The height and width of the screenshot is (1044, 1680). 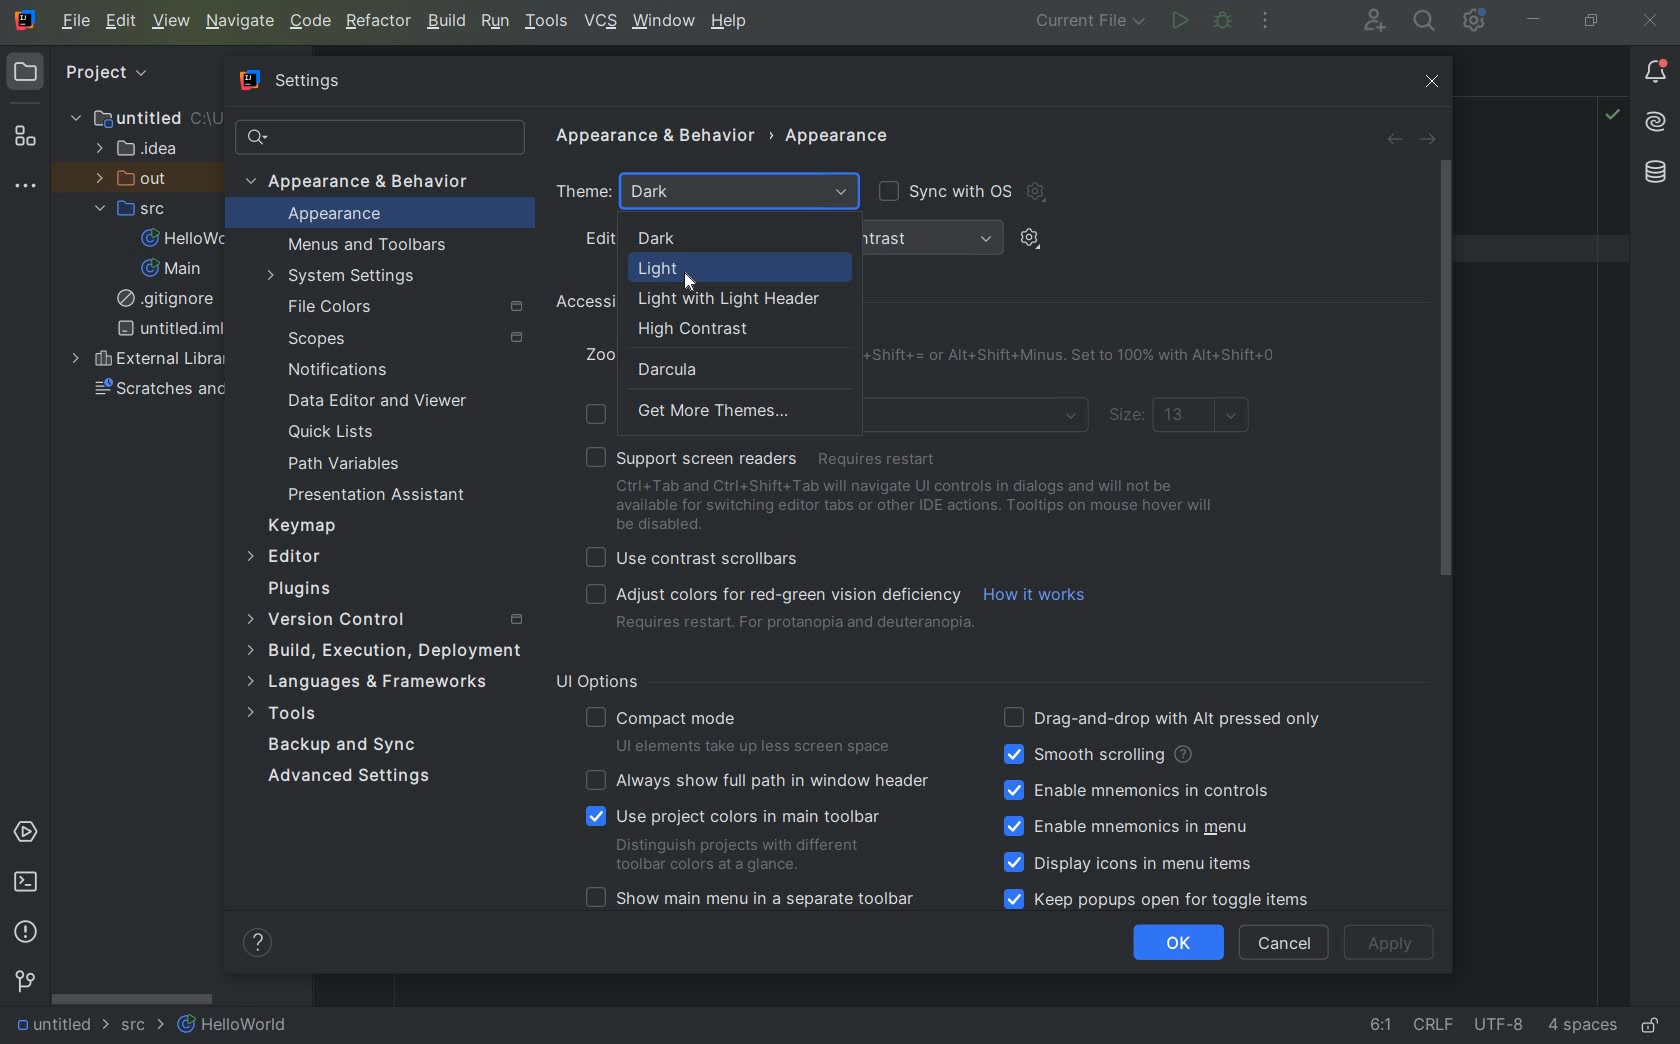 What do you see at coordinates (382, 619) in the screenshot?
I see `VERSION CONTROL` at bounding box center [382, 619].